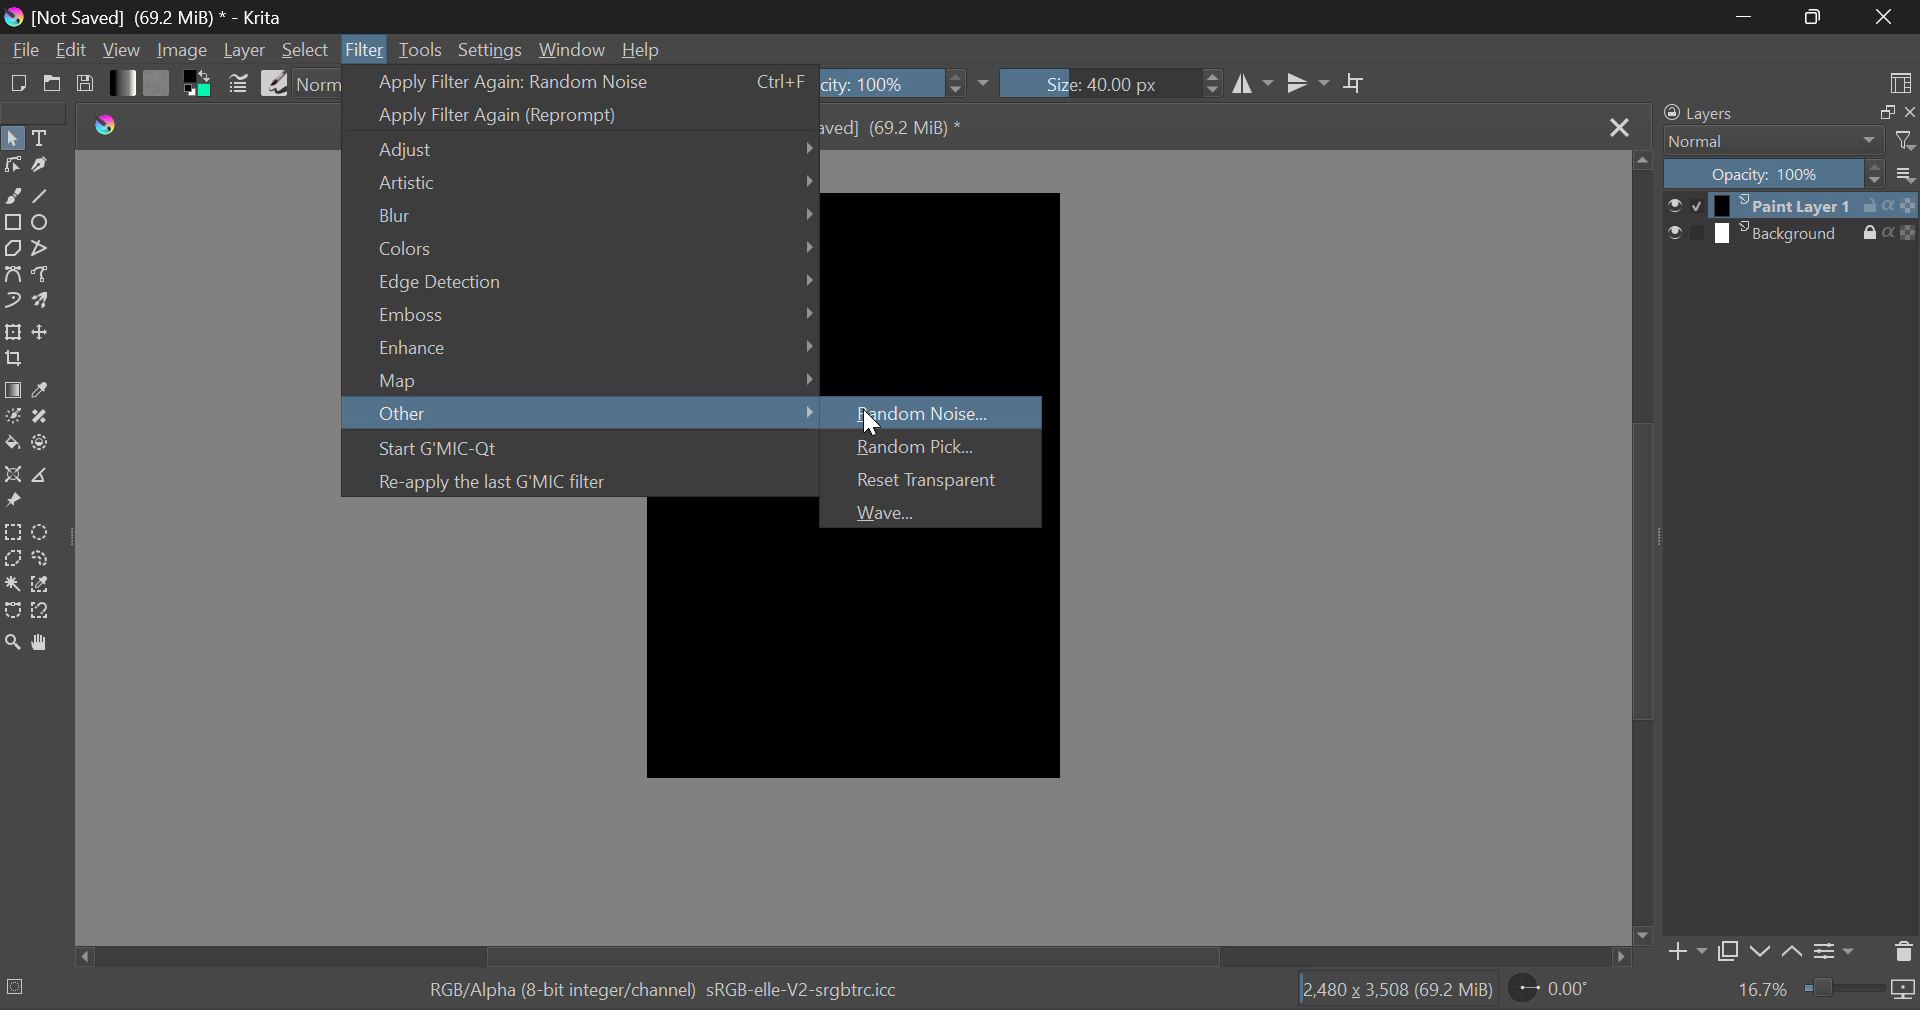  Describe the element at coordinates (42, 442) in the screenshot. I see `Fill and Enclose` at that location.